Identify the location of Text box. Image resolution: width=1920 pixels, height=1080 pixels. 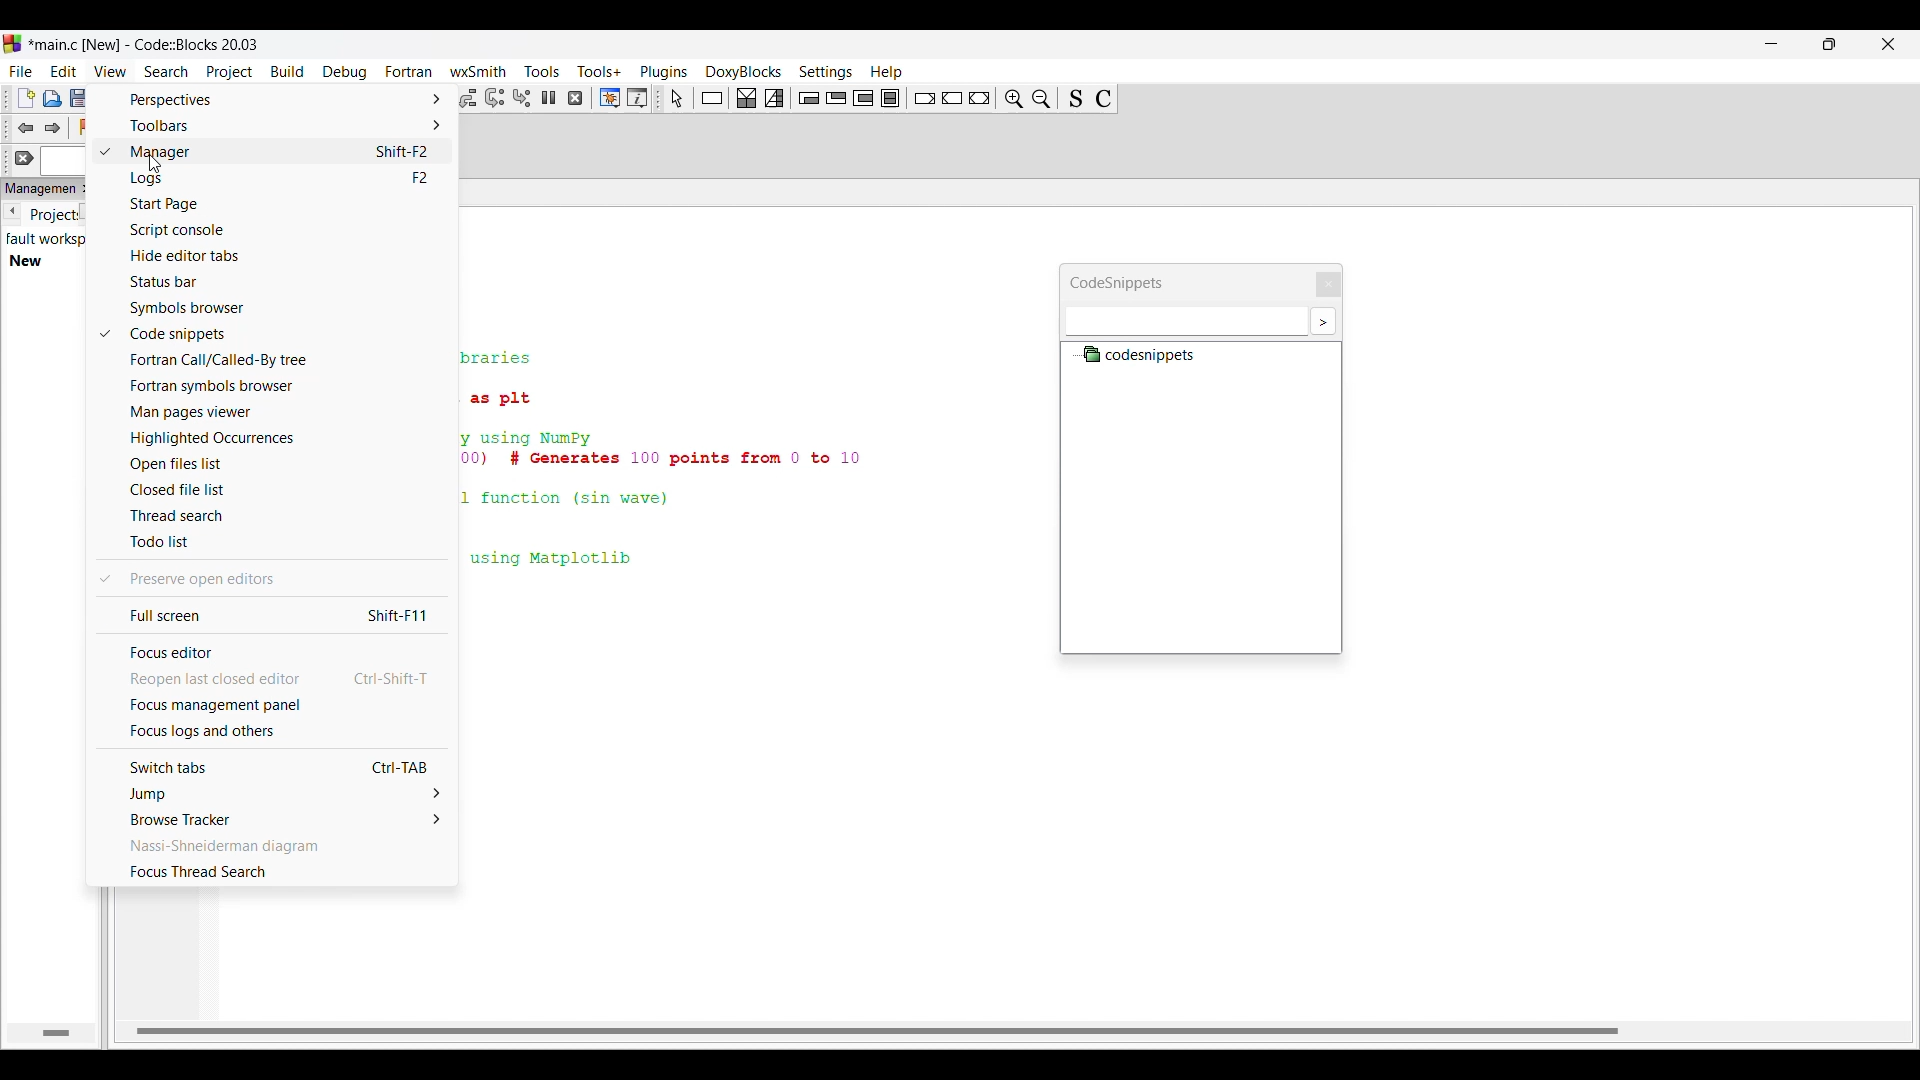
(1182, 321).